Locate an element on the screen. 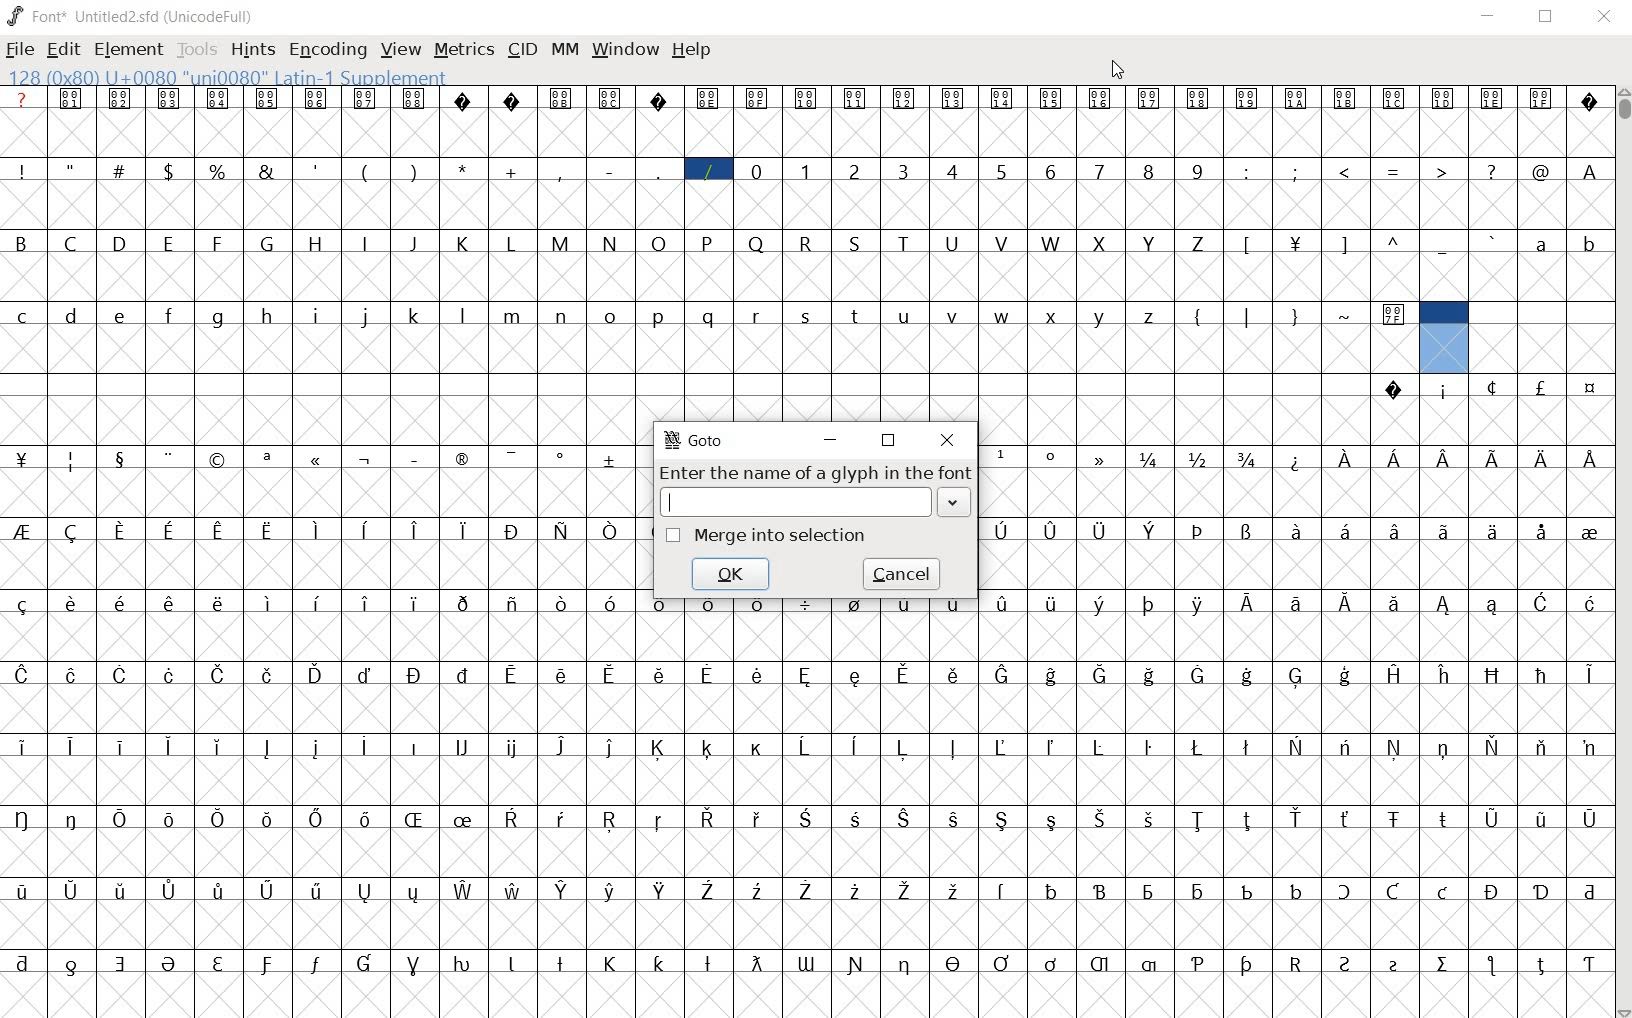 The image size is (1632, 1018). Symbol is located at coordinates (610, 746).